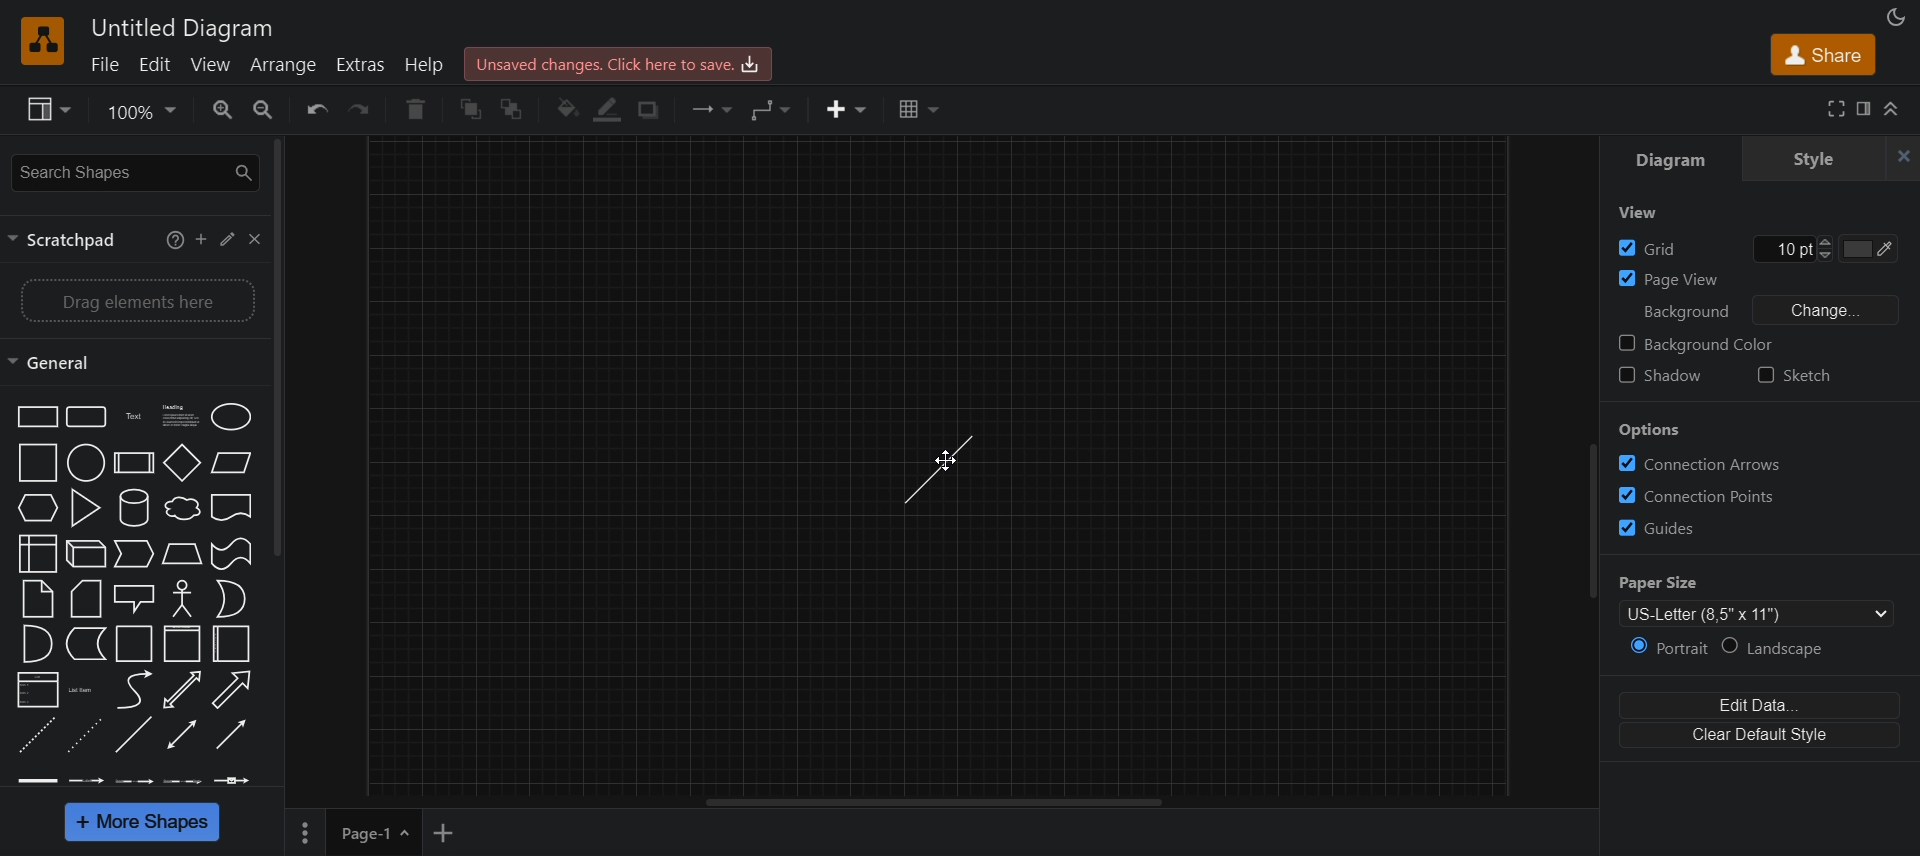 This screenshot has width=1920, height=856. Describe the element at coordinates (1670, 158) in the screenshot. I see `diagram` at that location.